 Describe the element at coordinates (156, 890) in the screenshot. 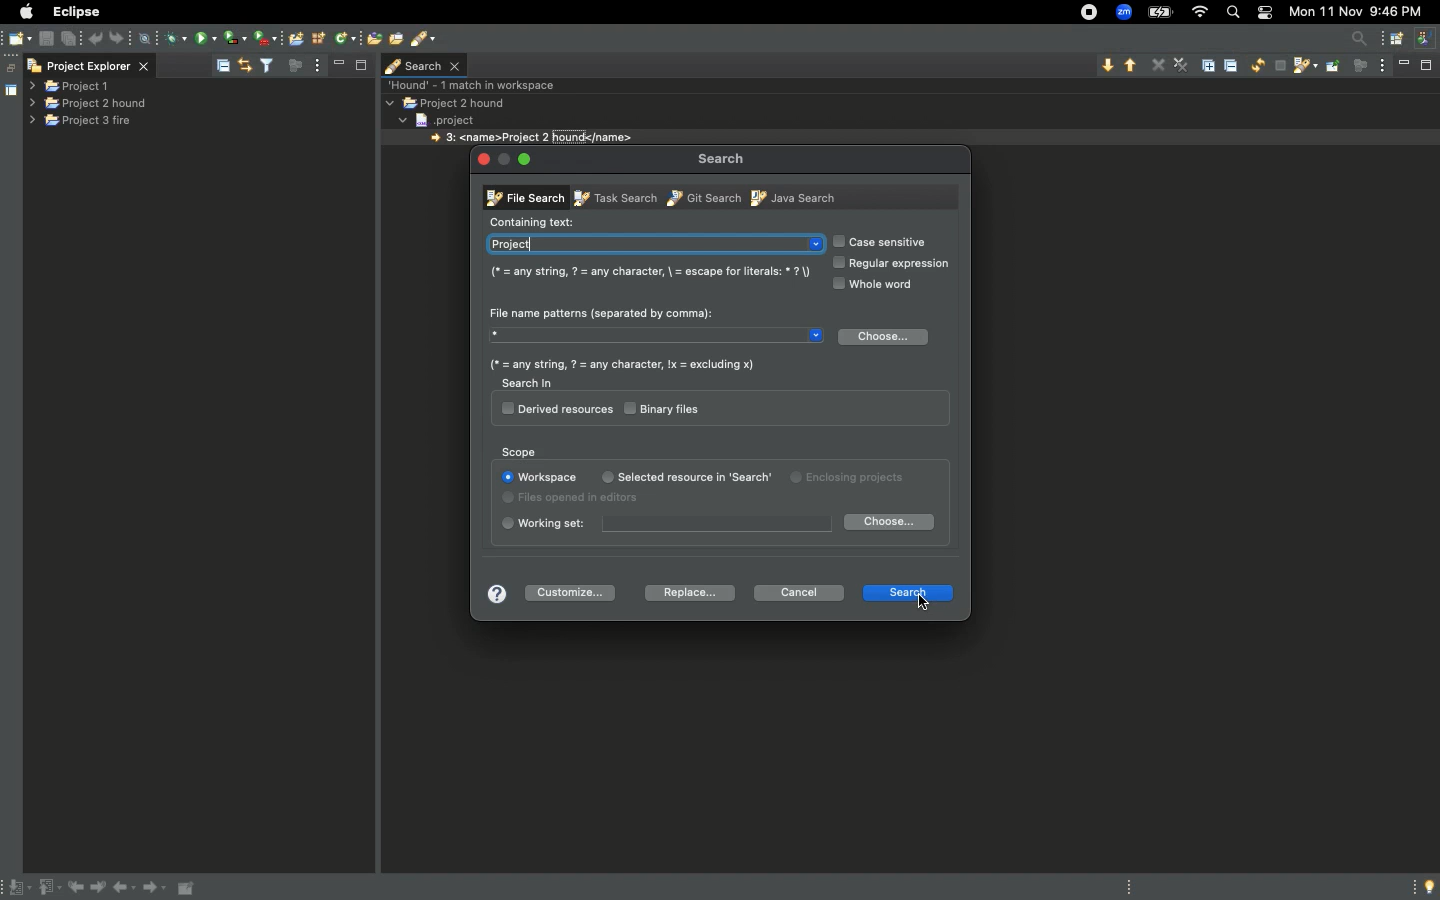

I see `Forward` at that location.